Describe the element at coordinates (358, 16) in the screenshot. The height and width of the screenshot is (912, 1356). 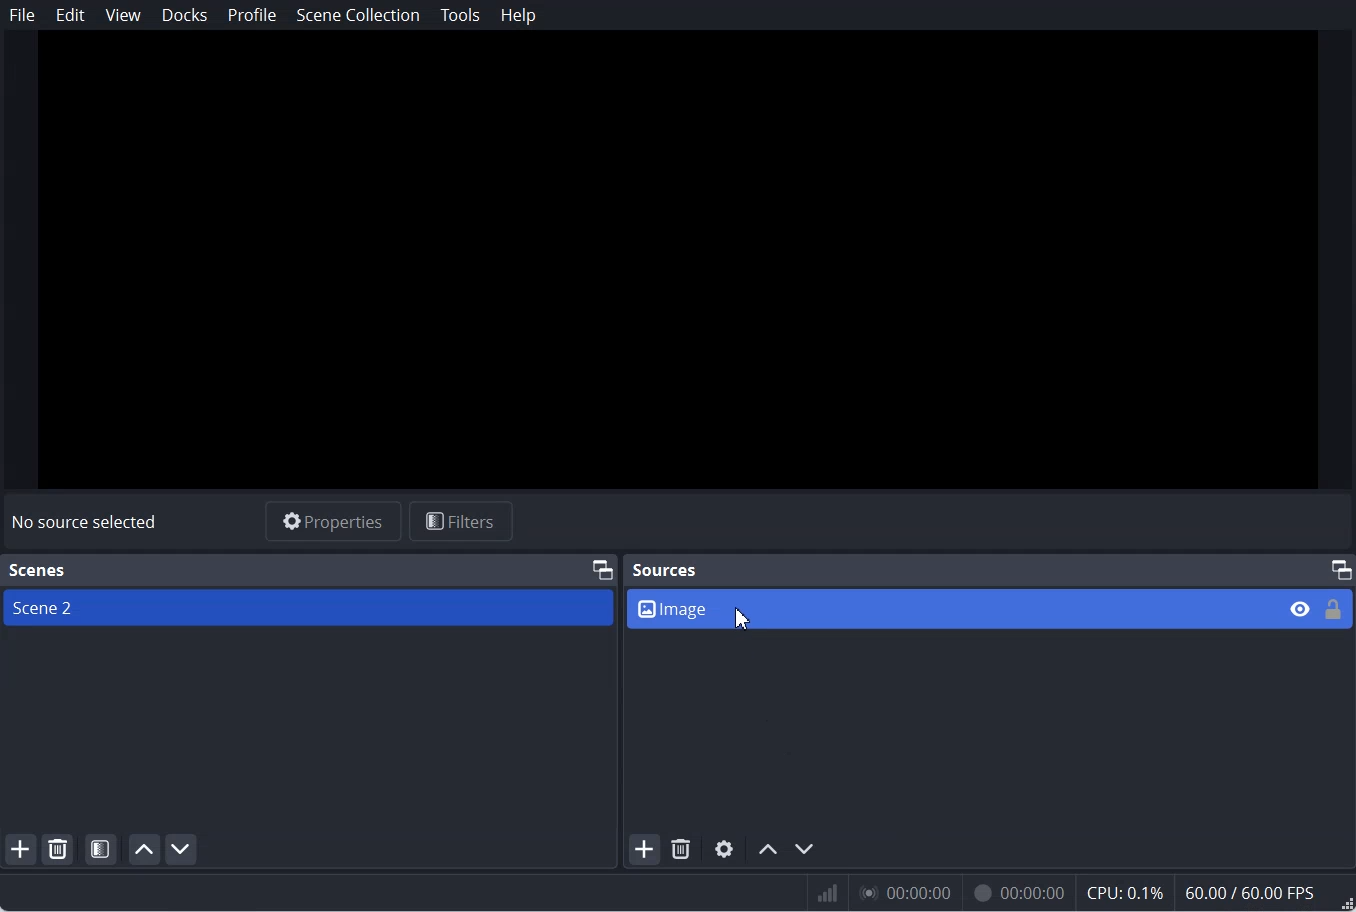
I see `Scene Collection` at that location.